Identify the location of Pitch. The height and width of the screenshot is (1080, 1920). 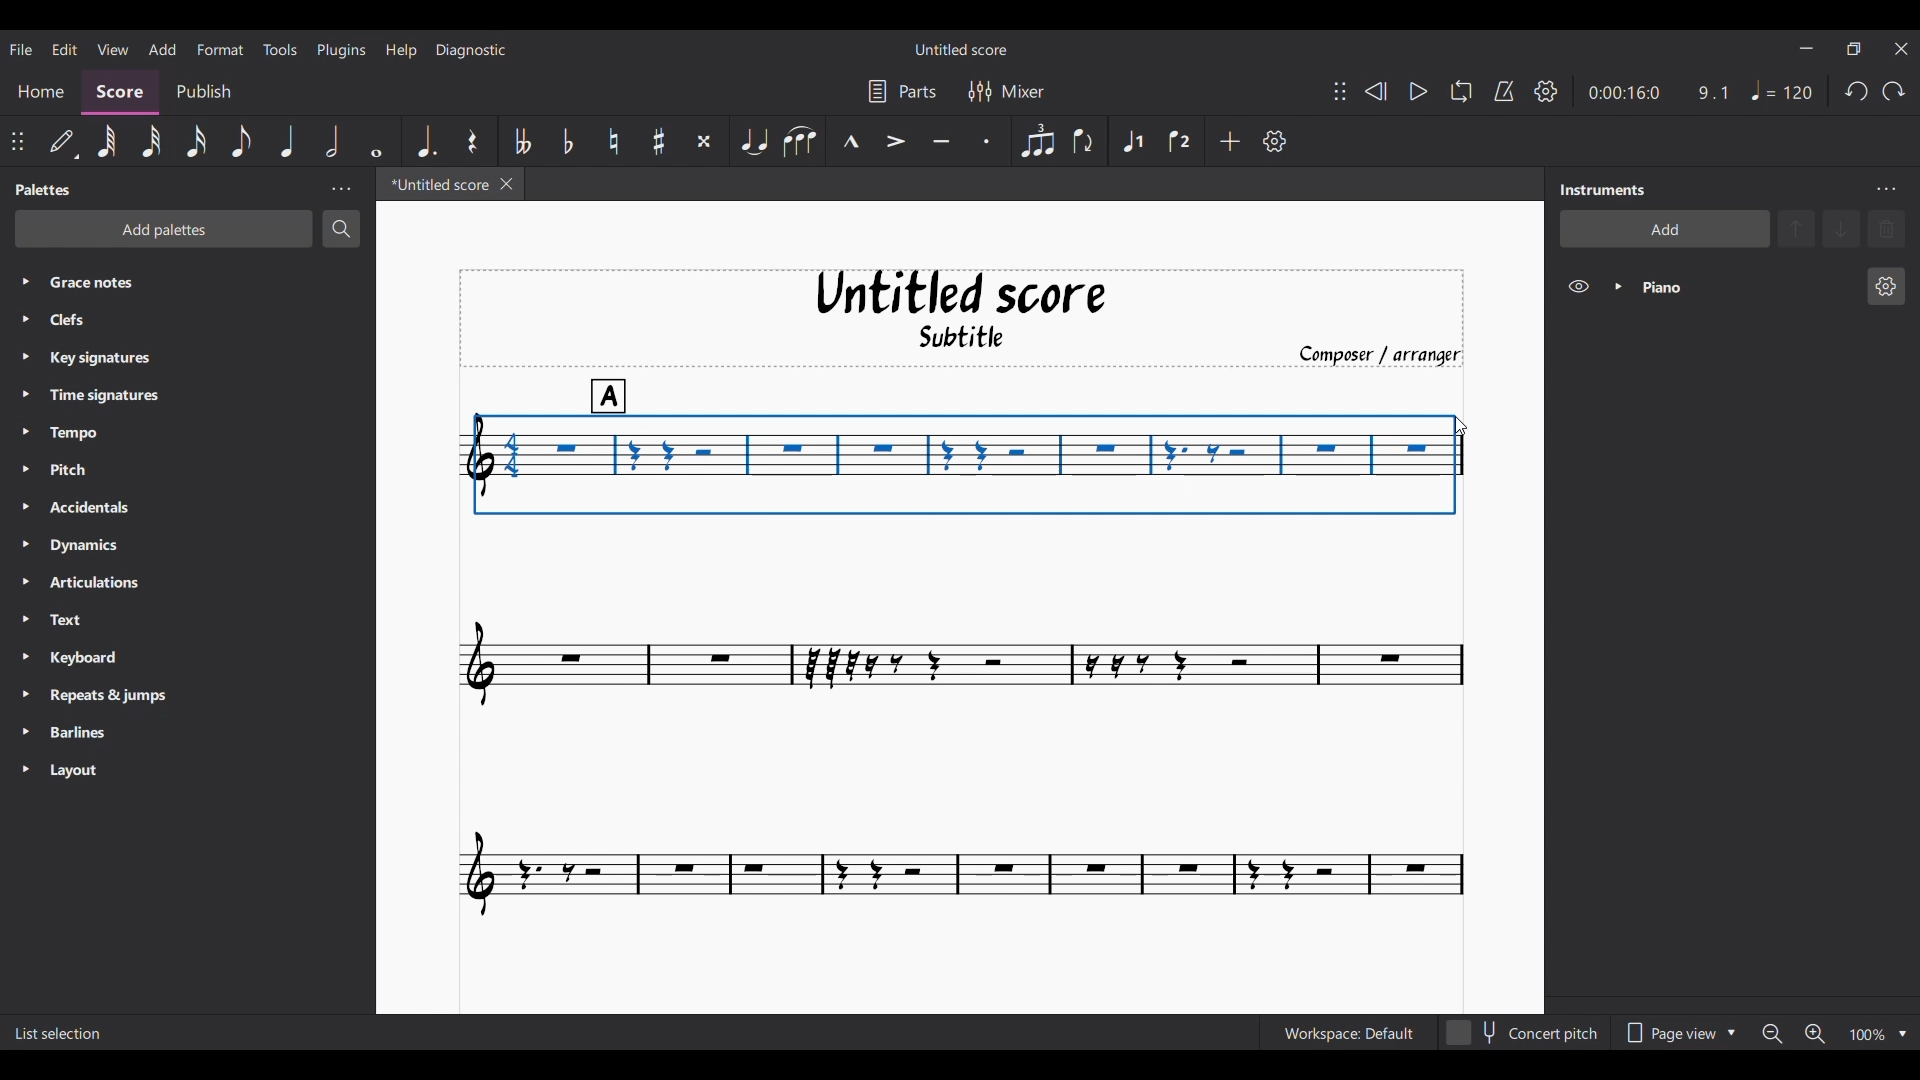
(114, 468).